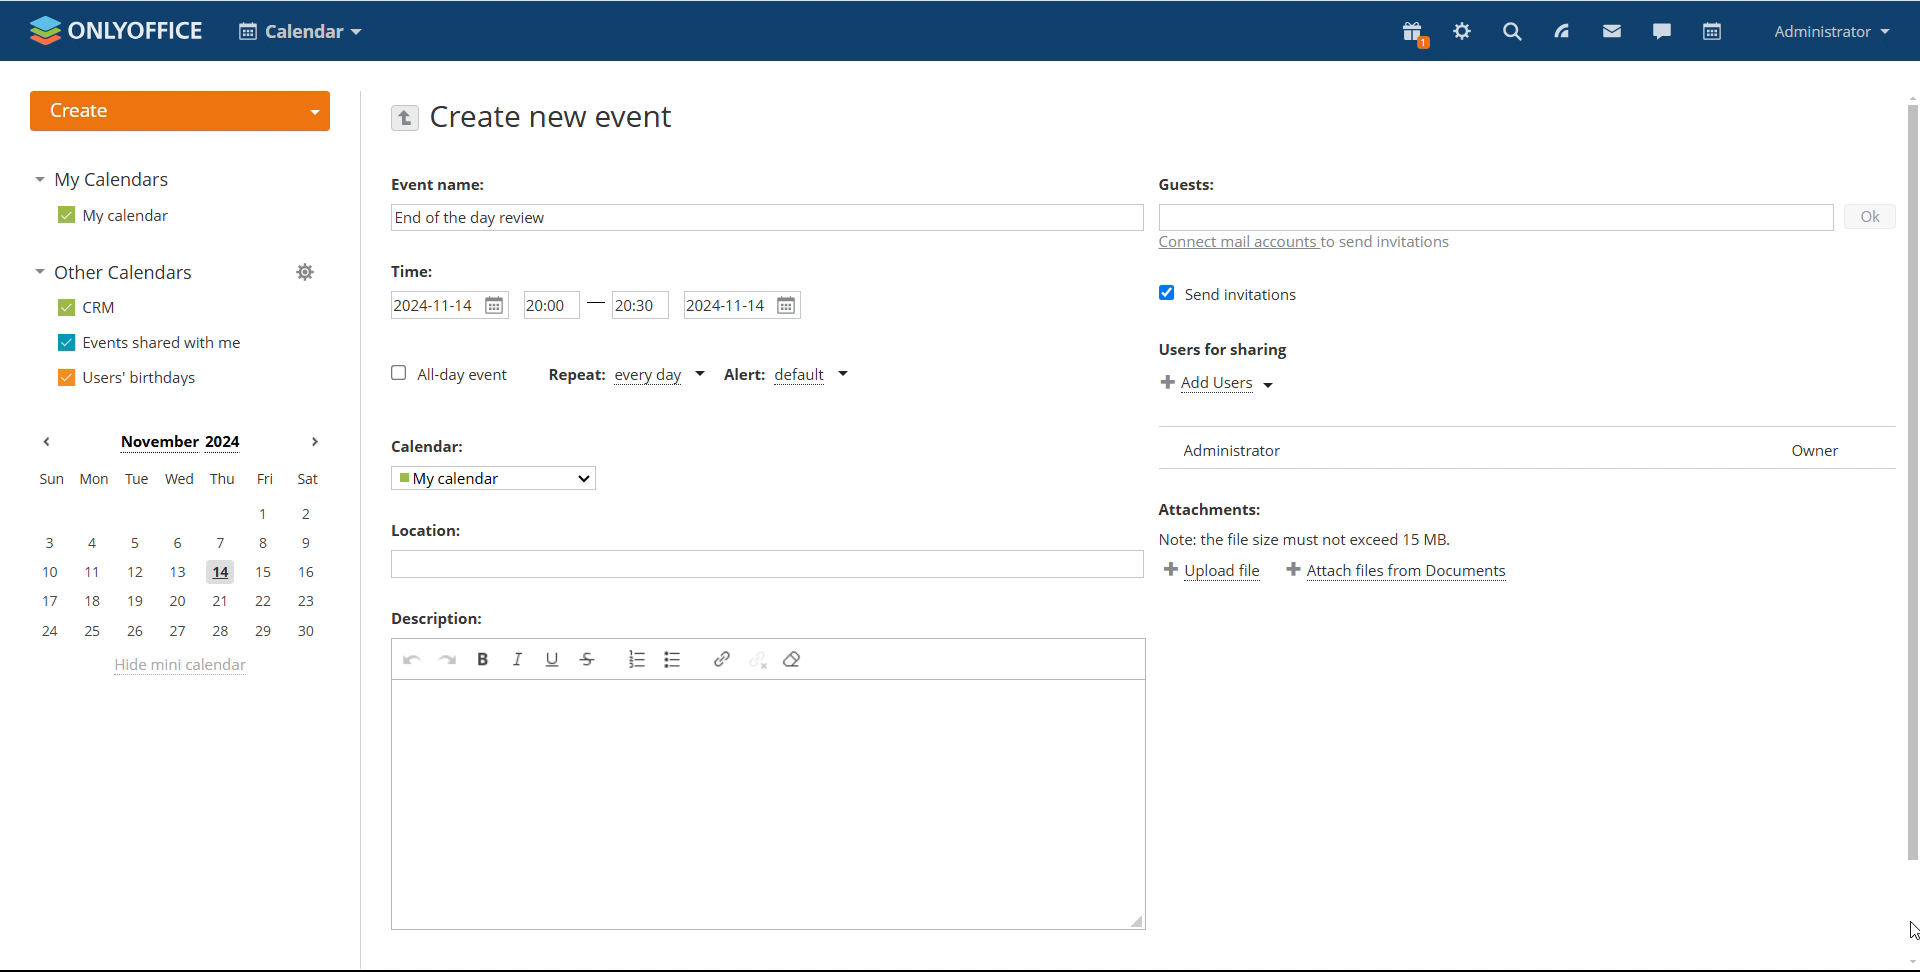 This screenshot has height=972, width=1920. What do you see at coordinates (1908, 96) in the screenshot?
I see `scroll up` at bounding box center [1908, 96].